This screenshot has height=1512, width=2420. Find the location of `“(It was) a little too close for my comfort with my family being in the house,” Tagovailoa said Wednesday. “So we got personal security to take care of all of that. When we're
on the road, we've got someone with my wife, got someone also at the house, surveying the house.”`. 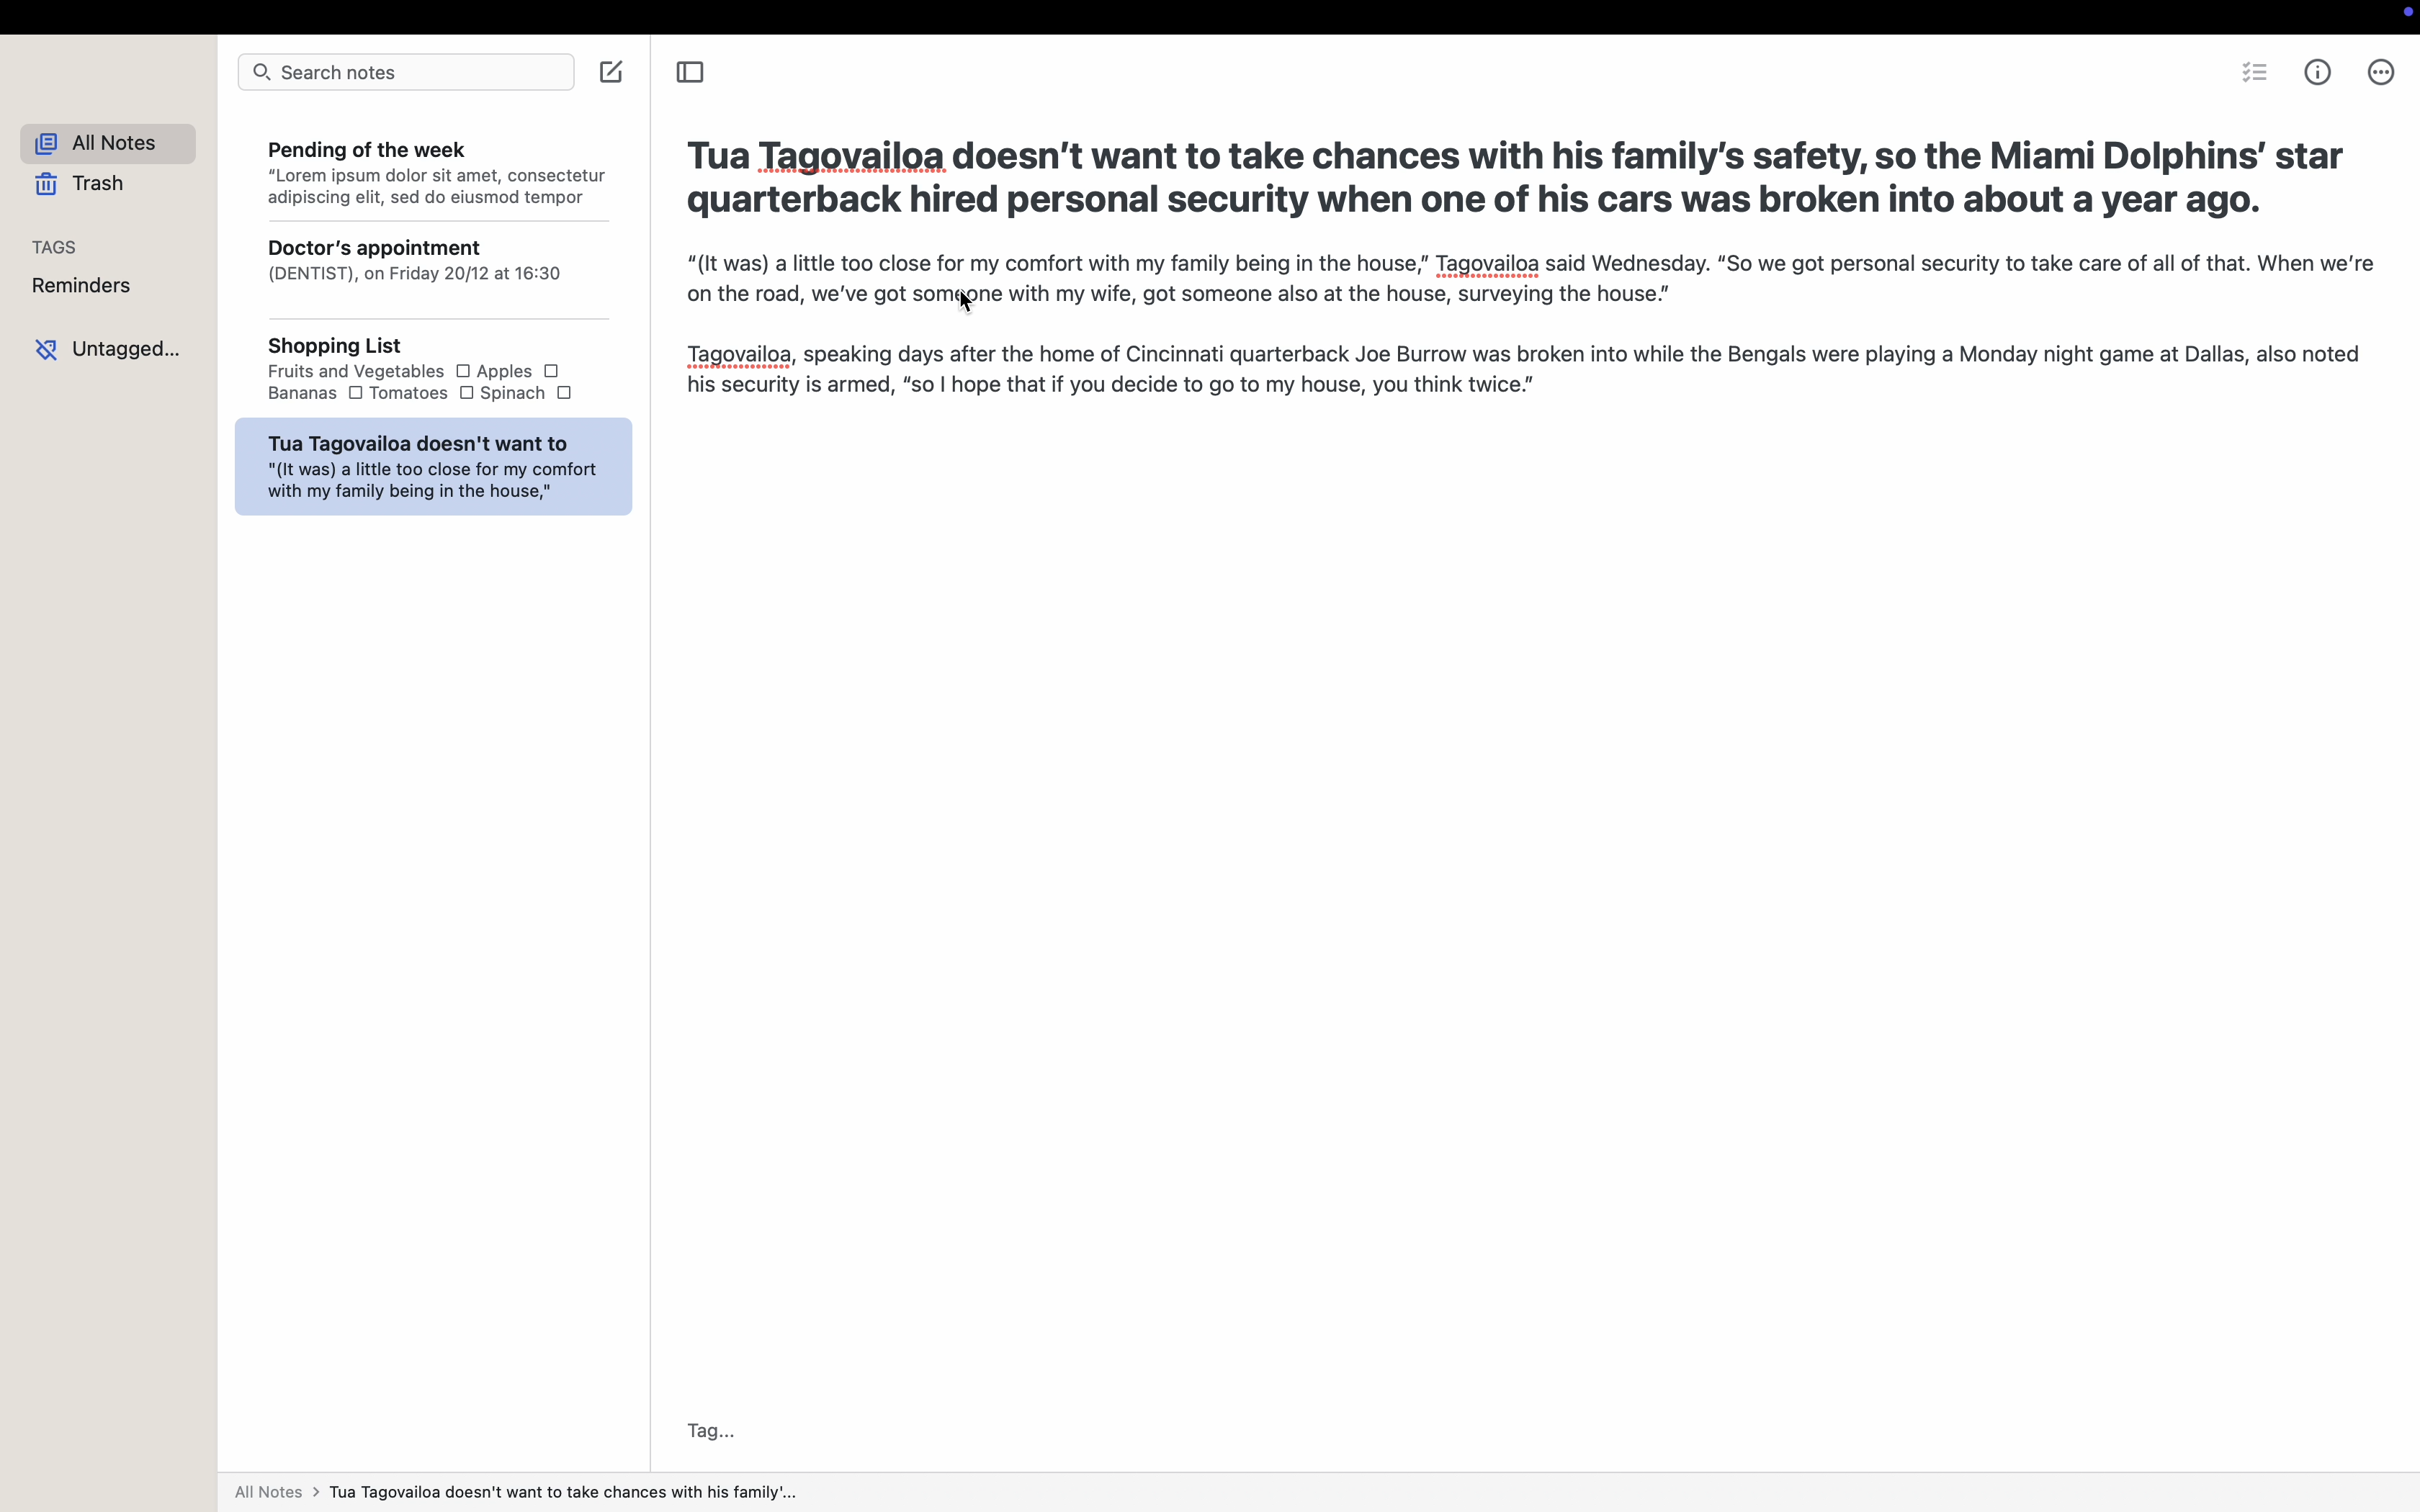

“(It was) a little too close for my comfort with my family being in the house,” Tagovailoa said Wednesday. “So we got personal security to take care of all of that. When we're
on the road, we've got someone with my wife, got someone also at the house, surveying the house.” is located at coordinates (1522, 280).